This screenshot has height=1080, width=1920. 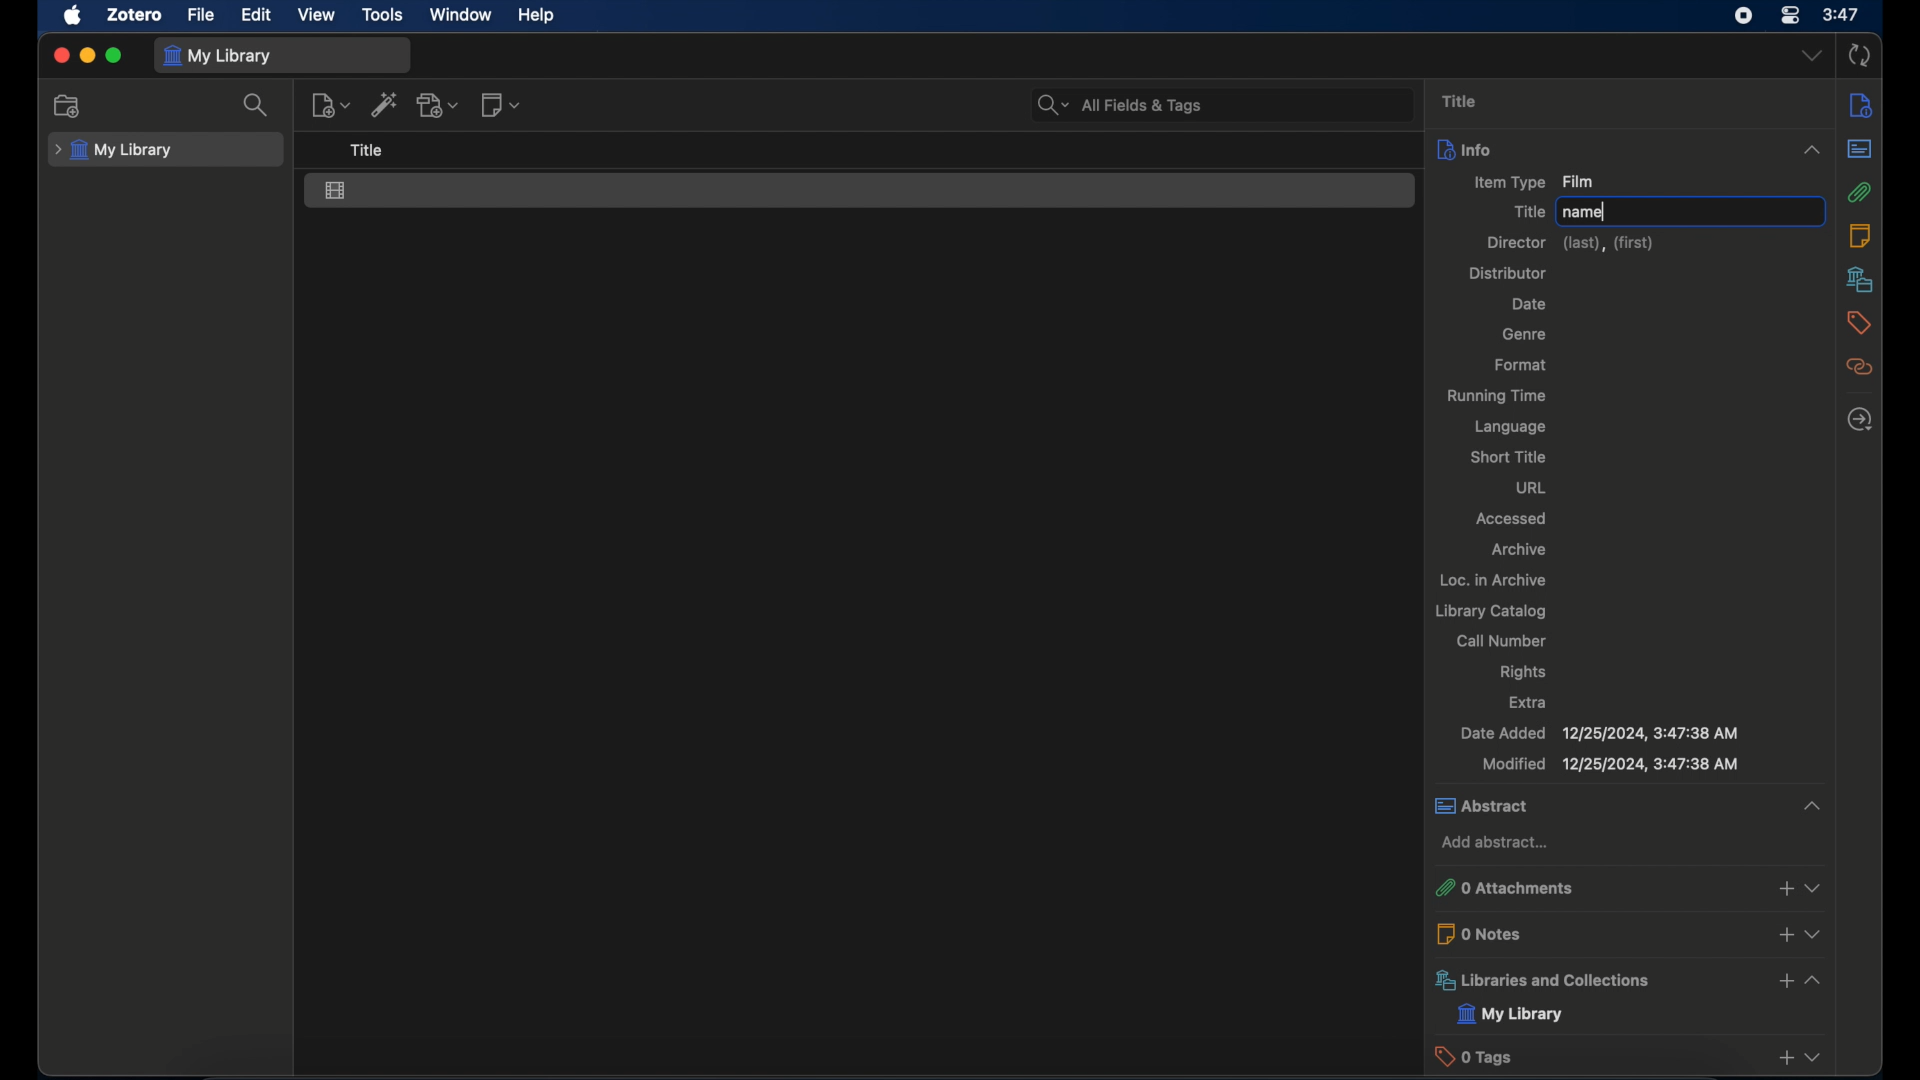 What do you see at coordinates (1532, 487) in the screenshot?
I see `url` at bounding box center [1532, 487].